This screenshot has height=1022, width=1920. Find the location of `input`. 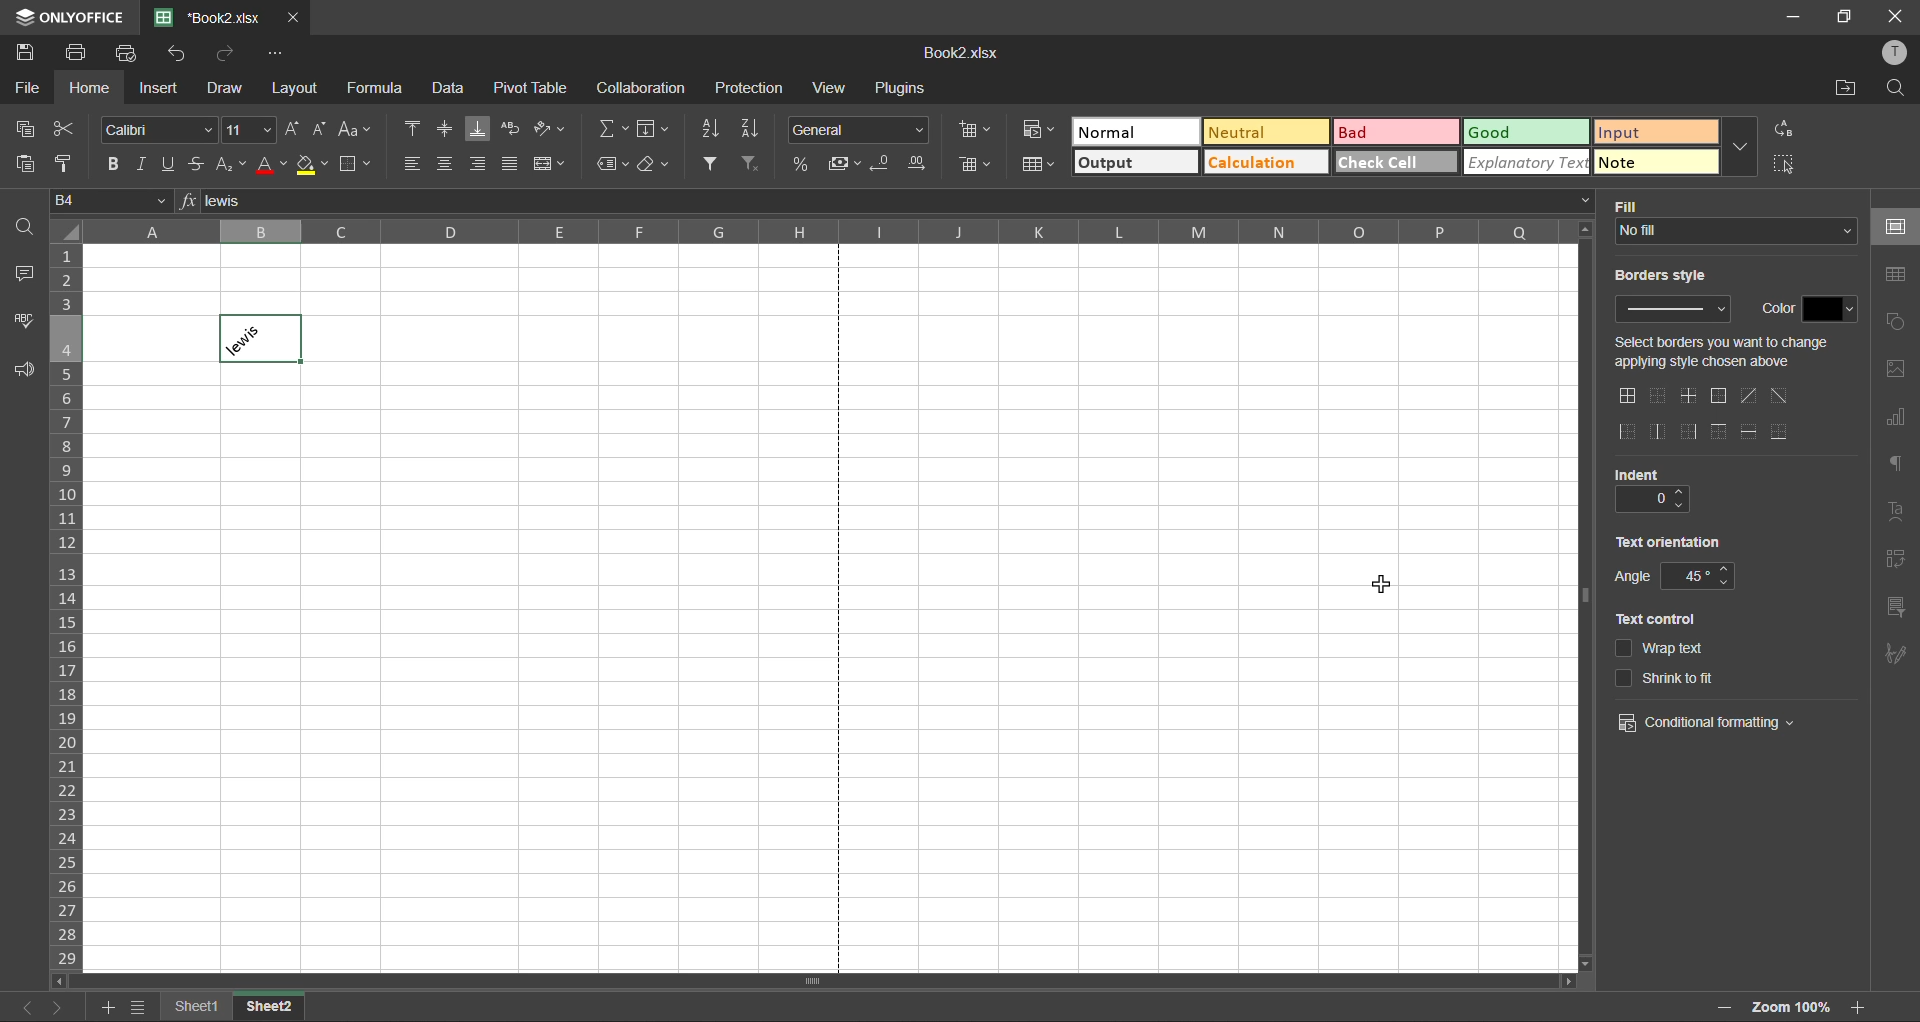

input is located at coordinates (1656, 131).